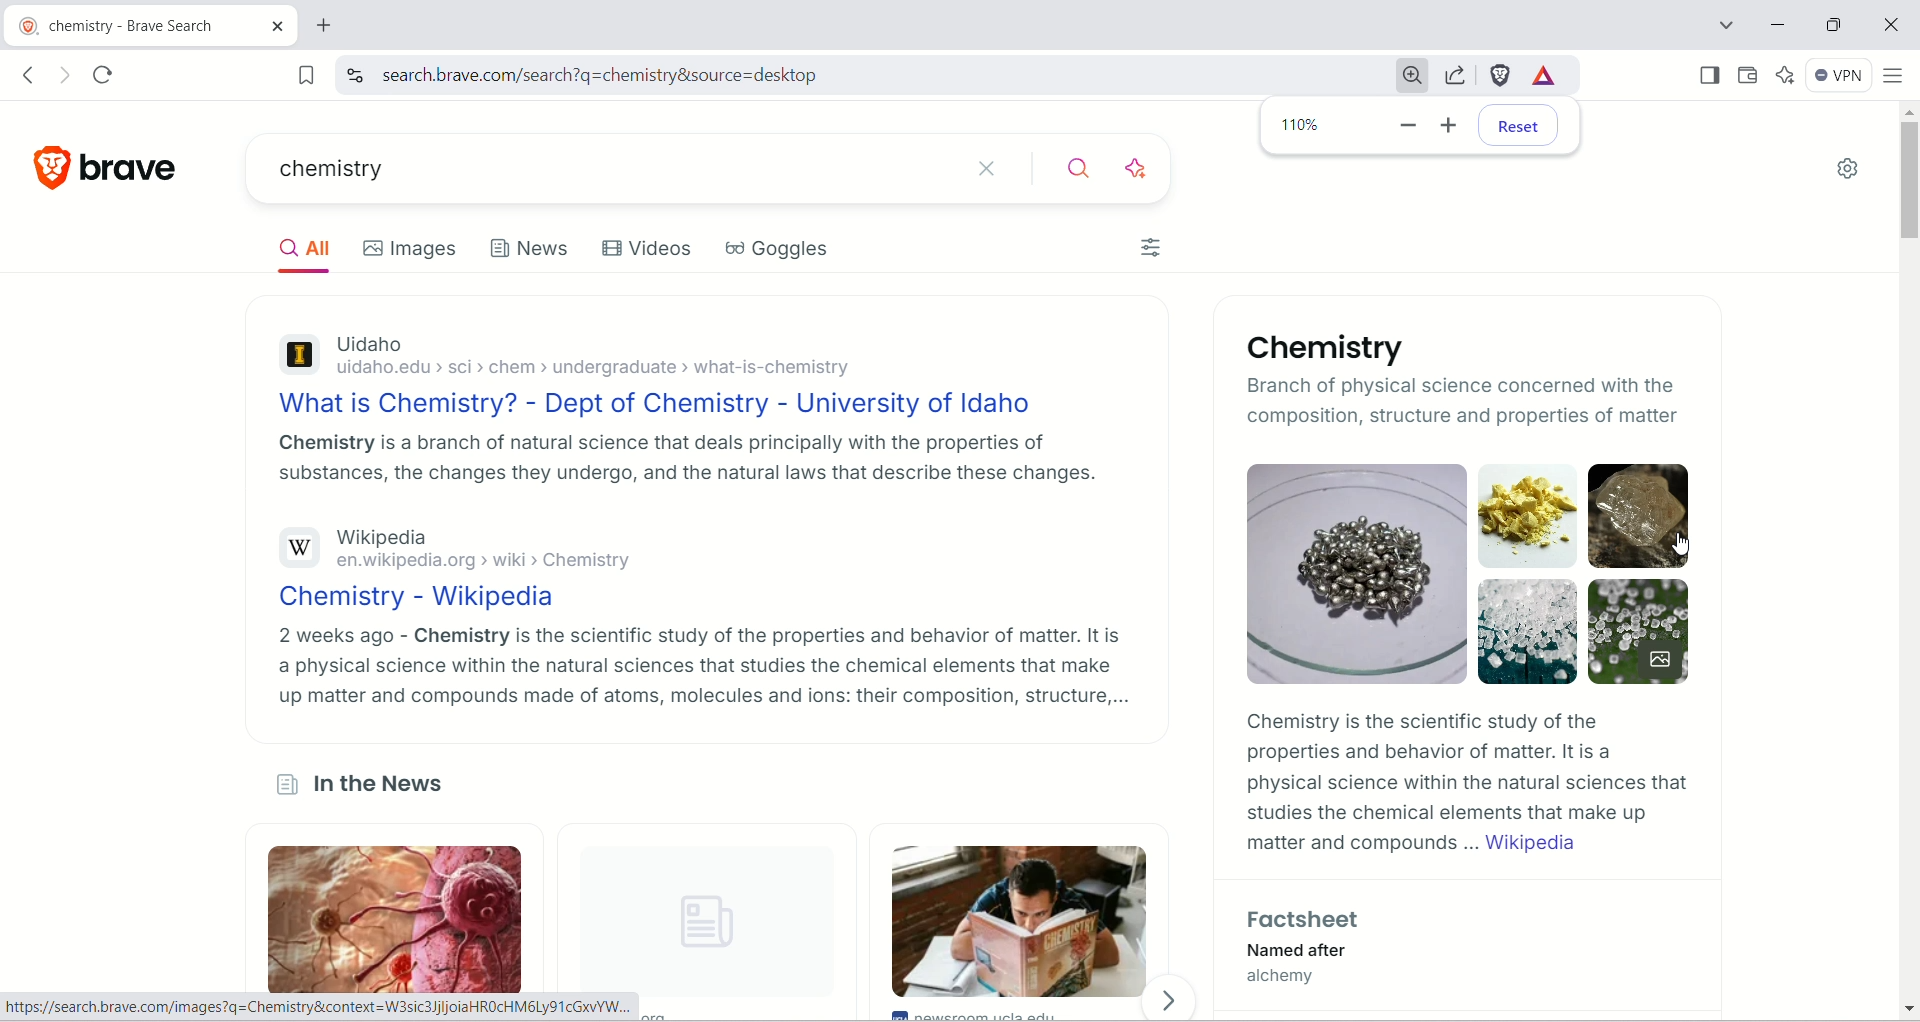 This screenshot has width=1920, height=1022. Describe the element at coordinates (321, 1008) in the screenshot. I see `https://search.brave.com/images?q=Chemistry&context=W3sic3JjljoiaHROCHM6Ly91cGxVYW...` at that location.